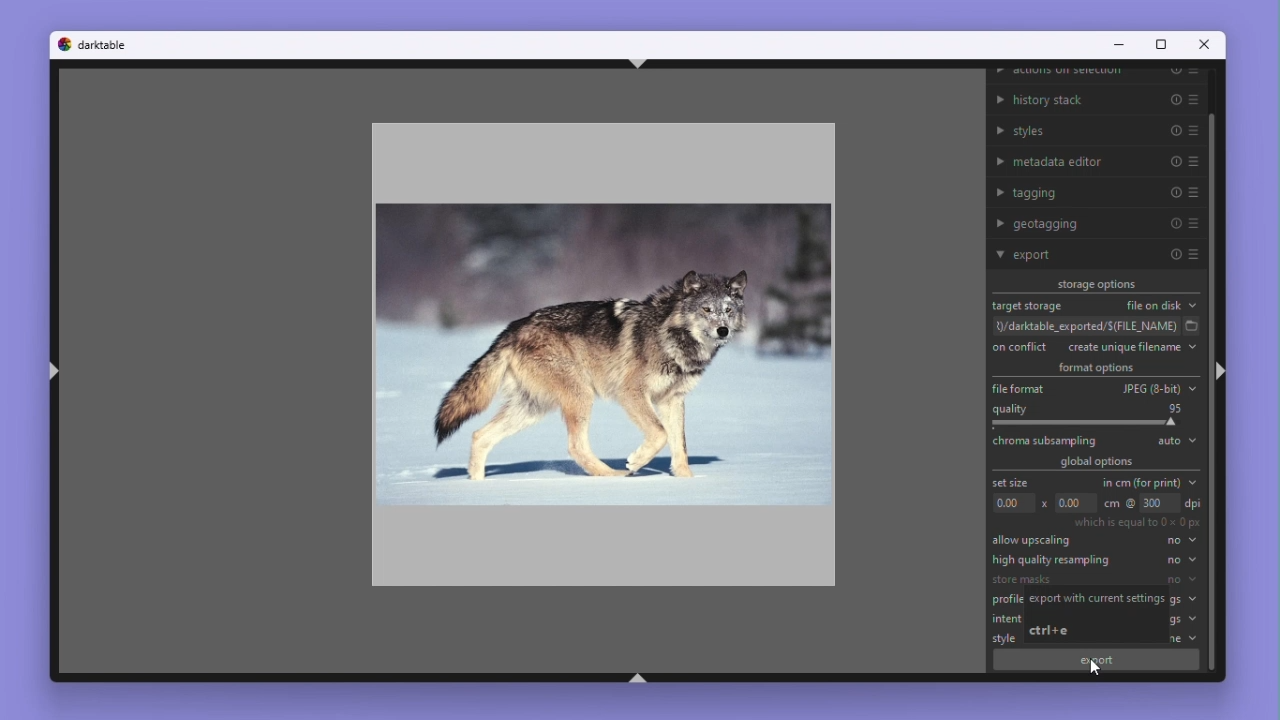  What do you see at coordinates (1007, 618) in the screenshot?
I see `intent` at bounding box center [1007, 618].